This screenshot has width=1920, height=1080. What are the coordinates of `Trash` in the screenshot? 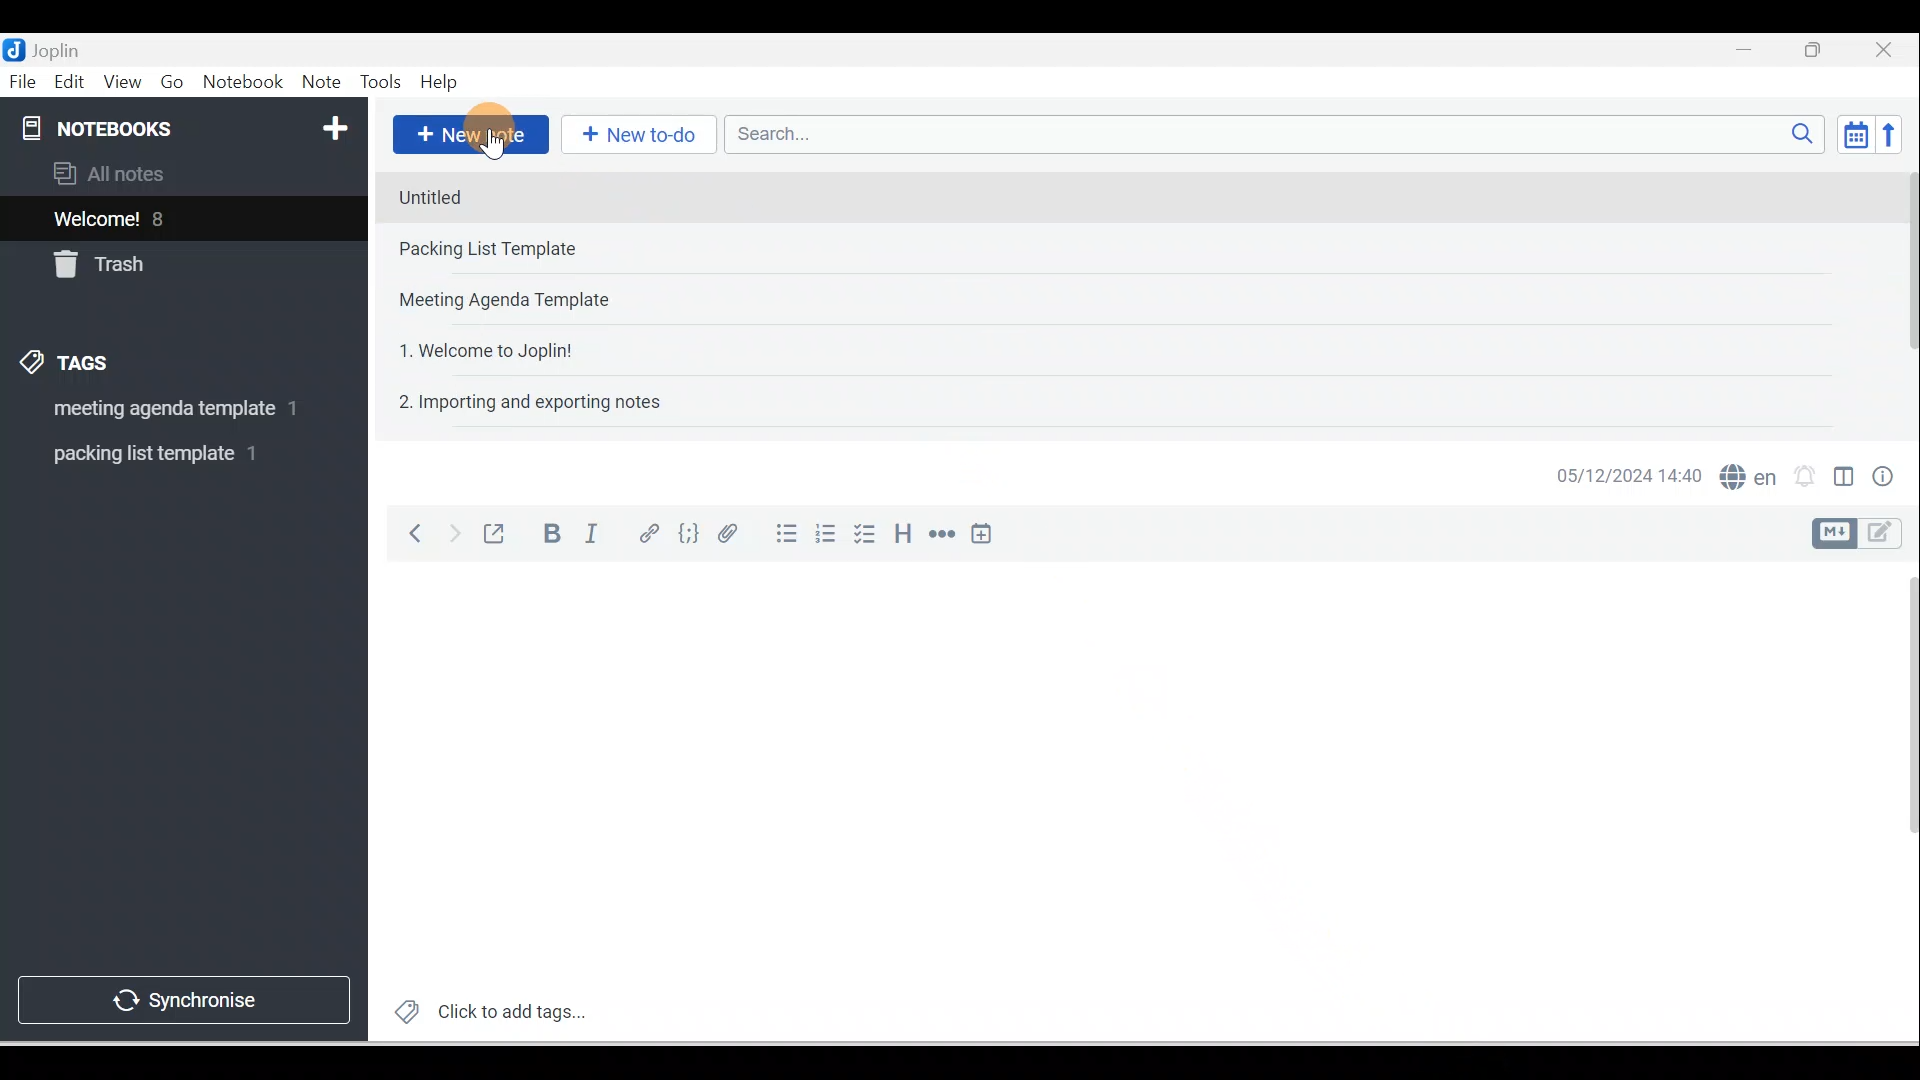 It's located at (147, 259).